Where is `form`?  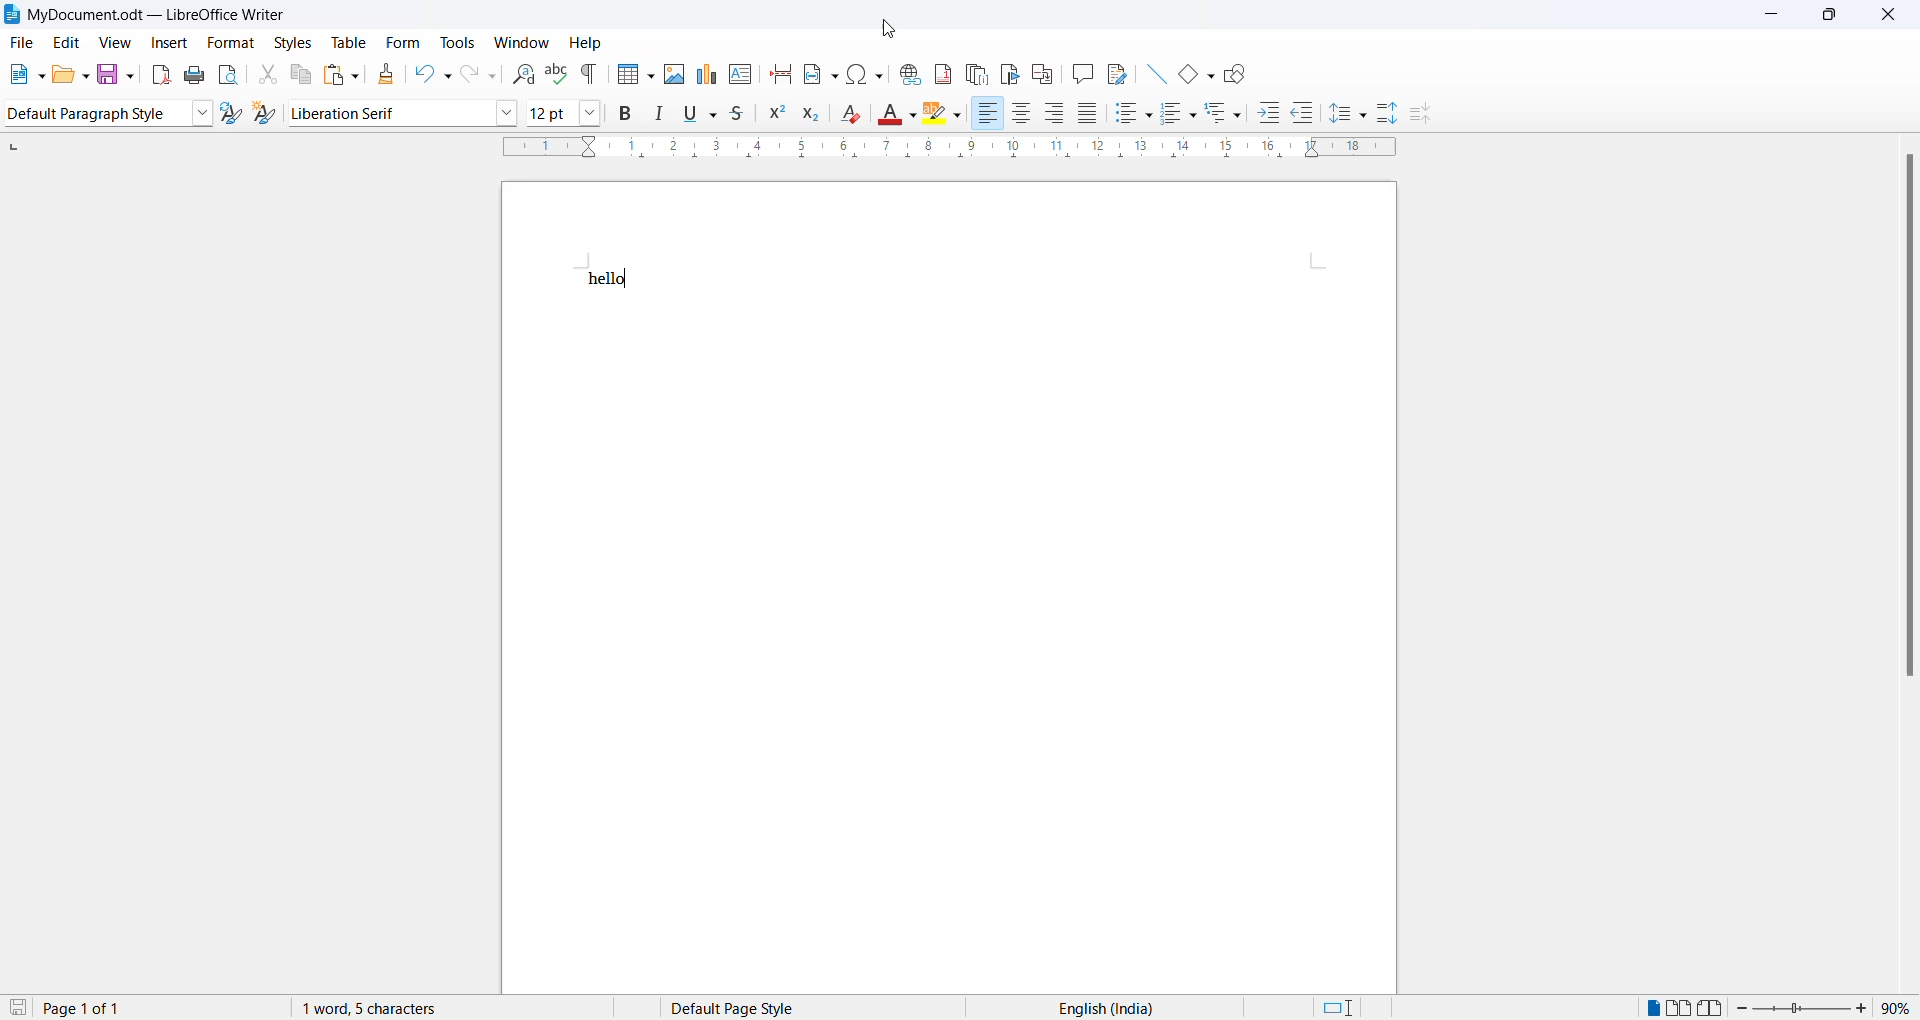
form is located at coordinates (401, 41).